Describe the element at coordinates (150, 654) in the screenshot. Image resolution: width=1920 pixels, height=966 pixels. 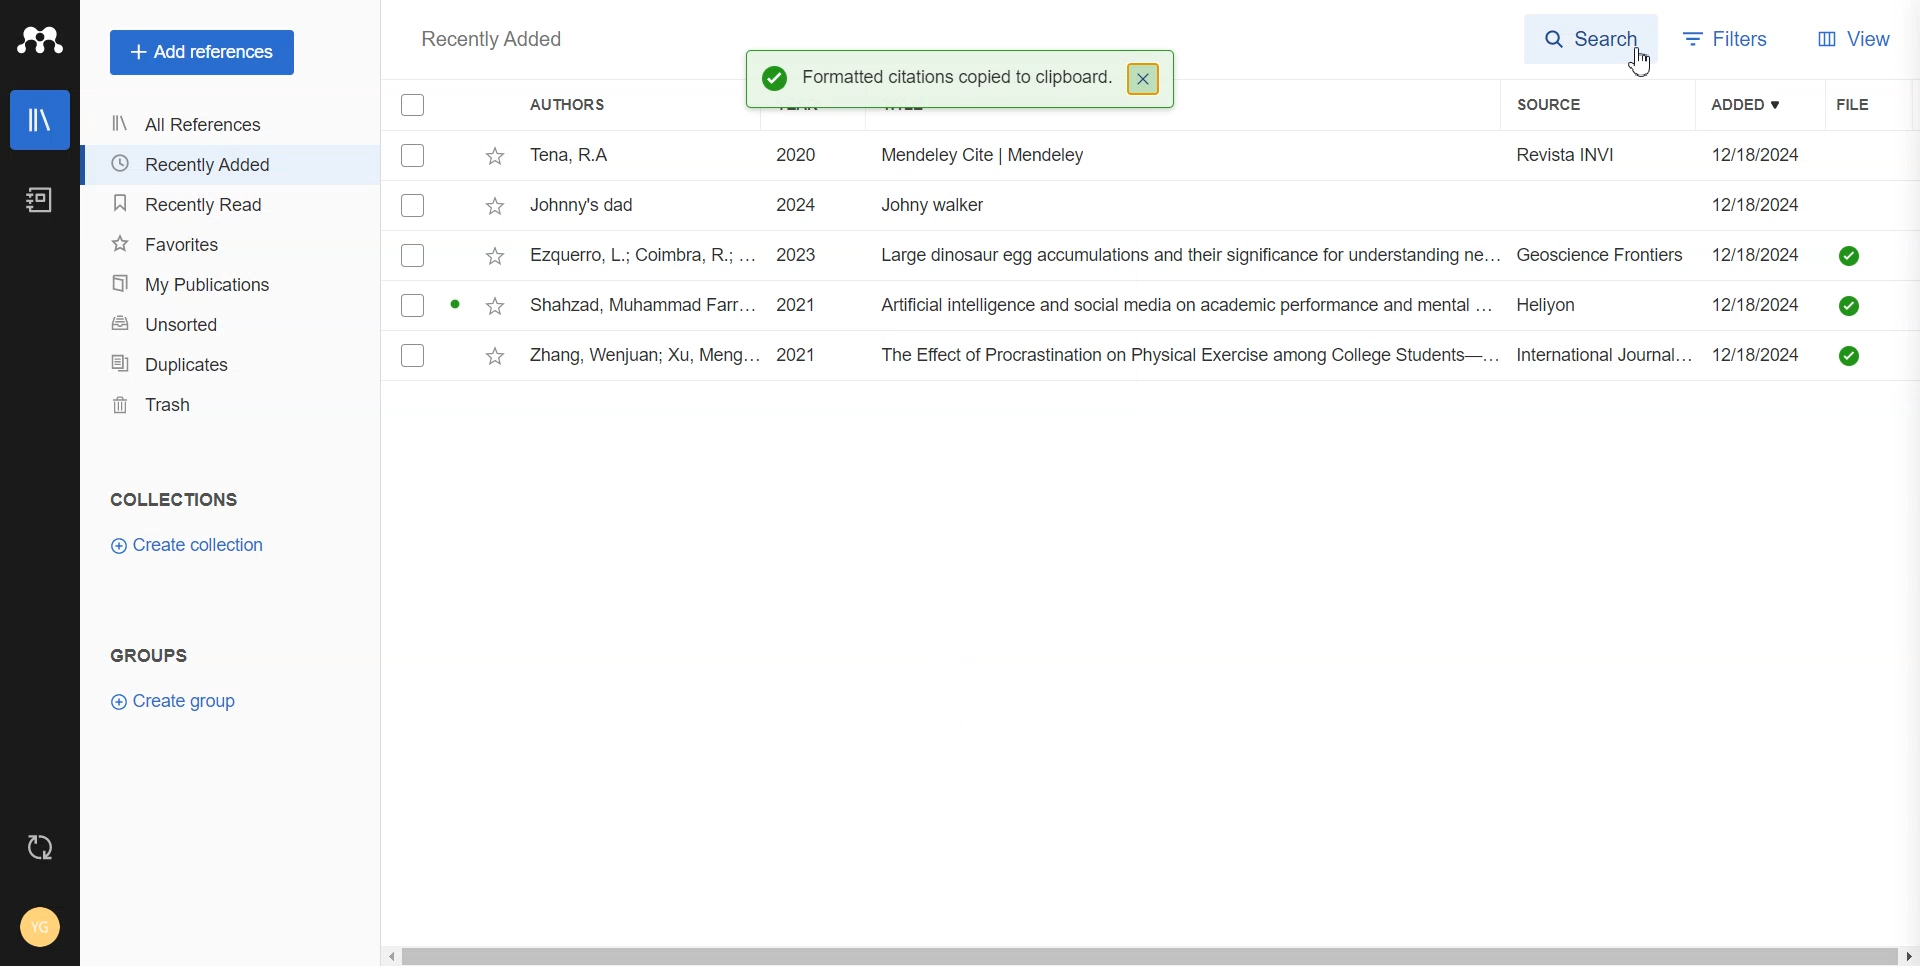
I see `GROUPS` at that location.